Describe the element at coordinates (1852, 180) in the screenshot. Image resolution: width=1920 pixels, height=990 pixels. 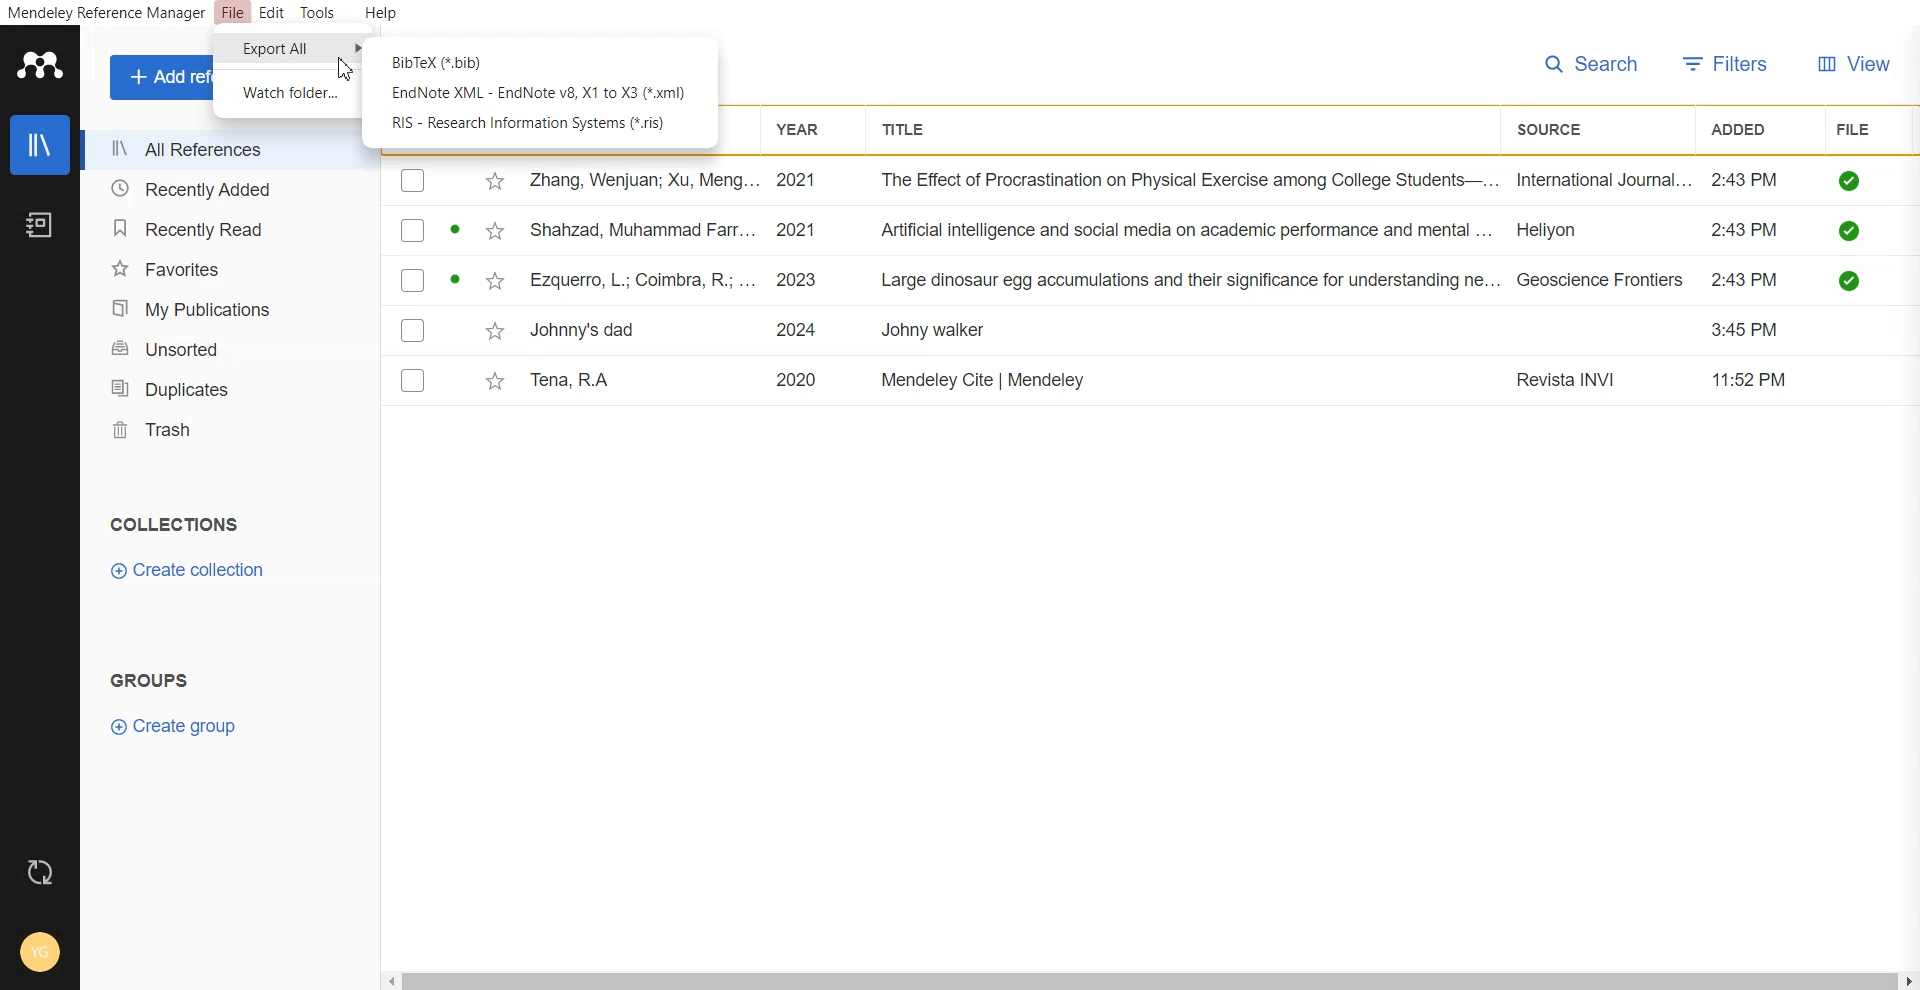
I see `saved` at that location.